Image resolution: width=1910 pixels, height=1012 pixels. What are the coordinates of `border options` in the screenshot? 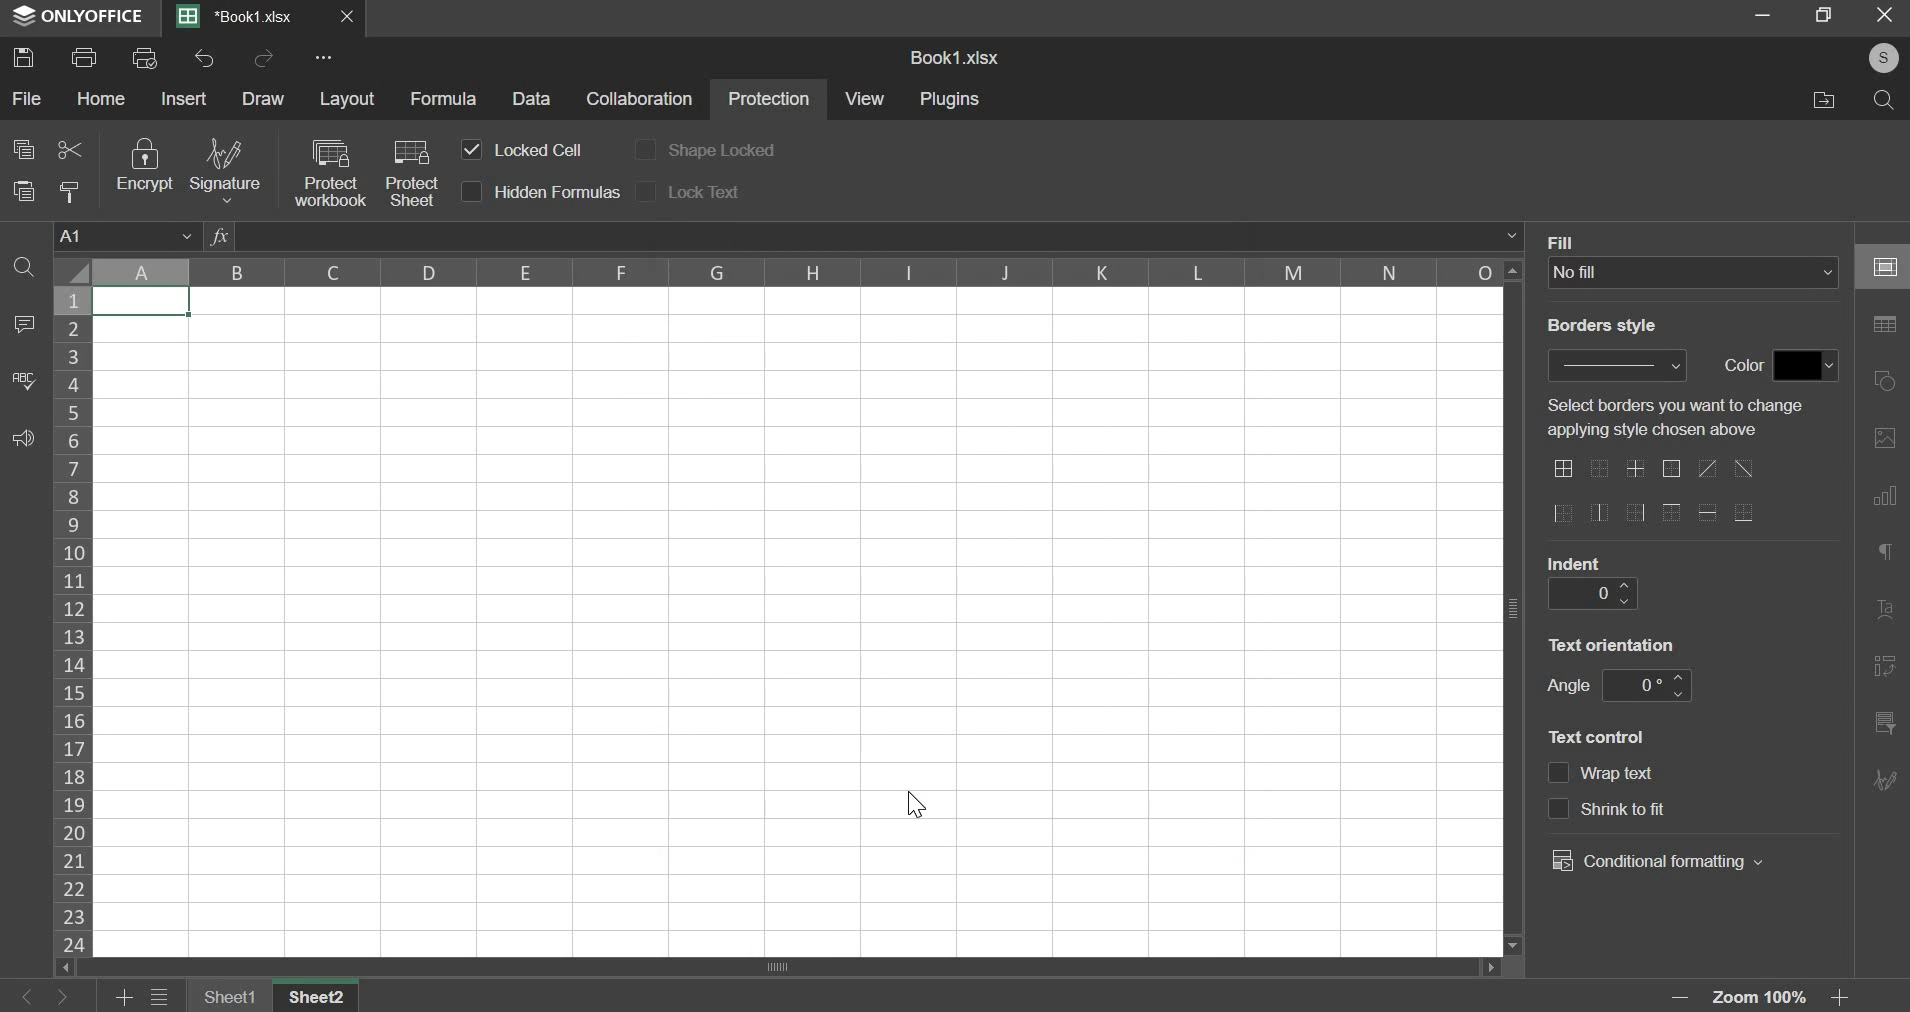 It's located at (1599, 513).